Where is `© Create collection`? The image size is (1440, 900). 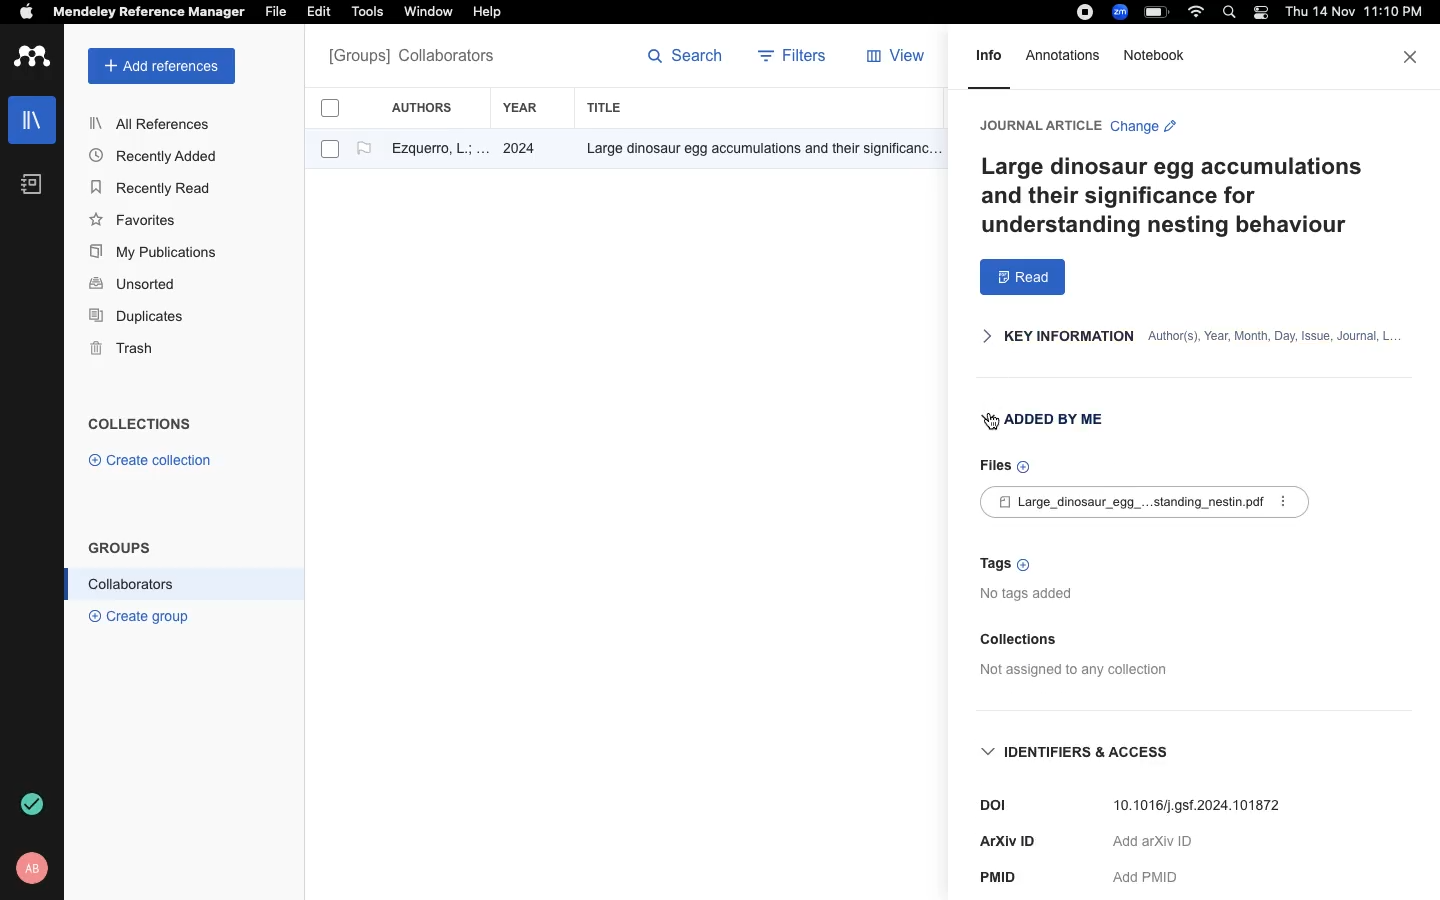
© Create collection is located at coordinates (151, 464).